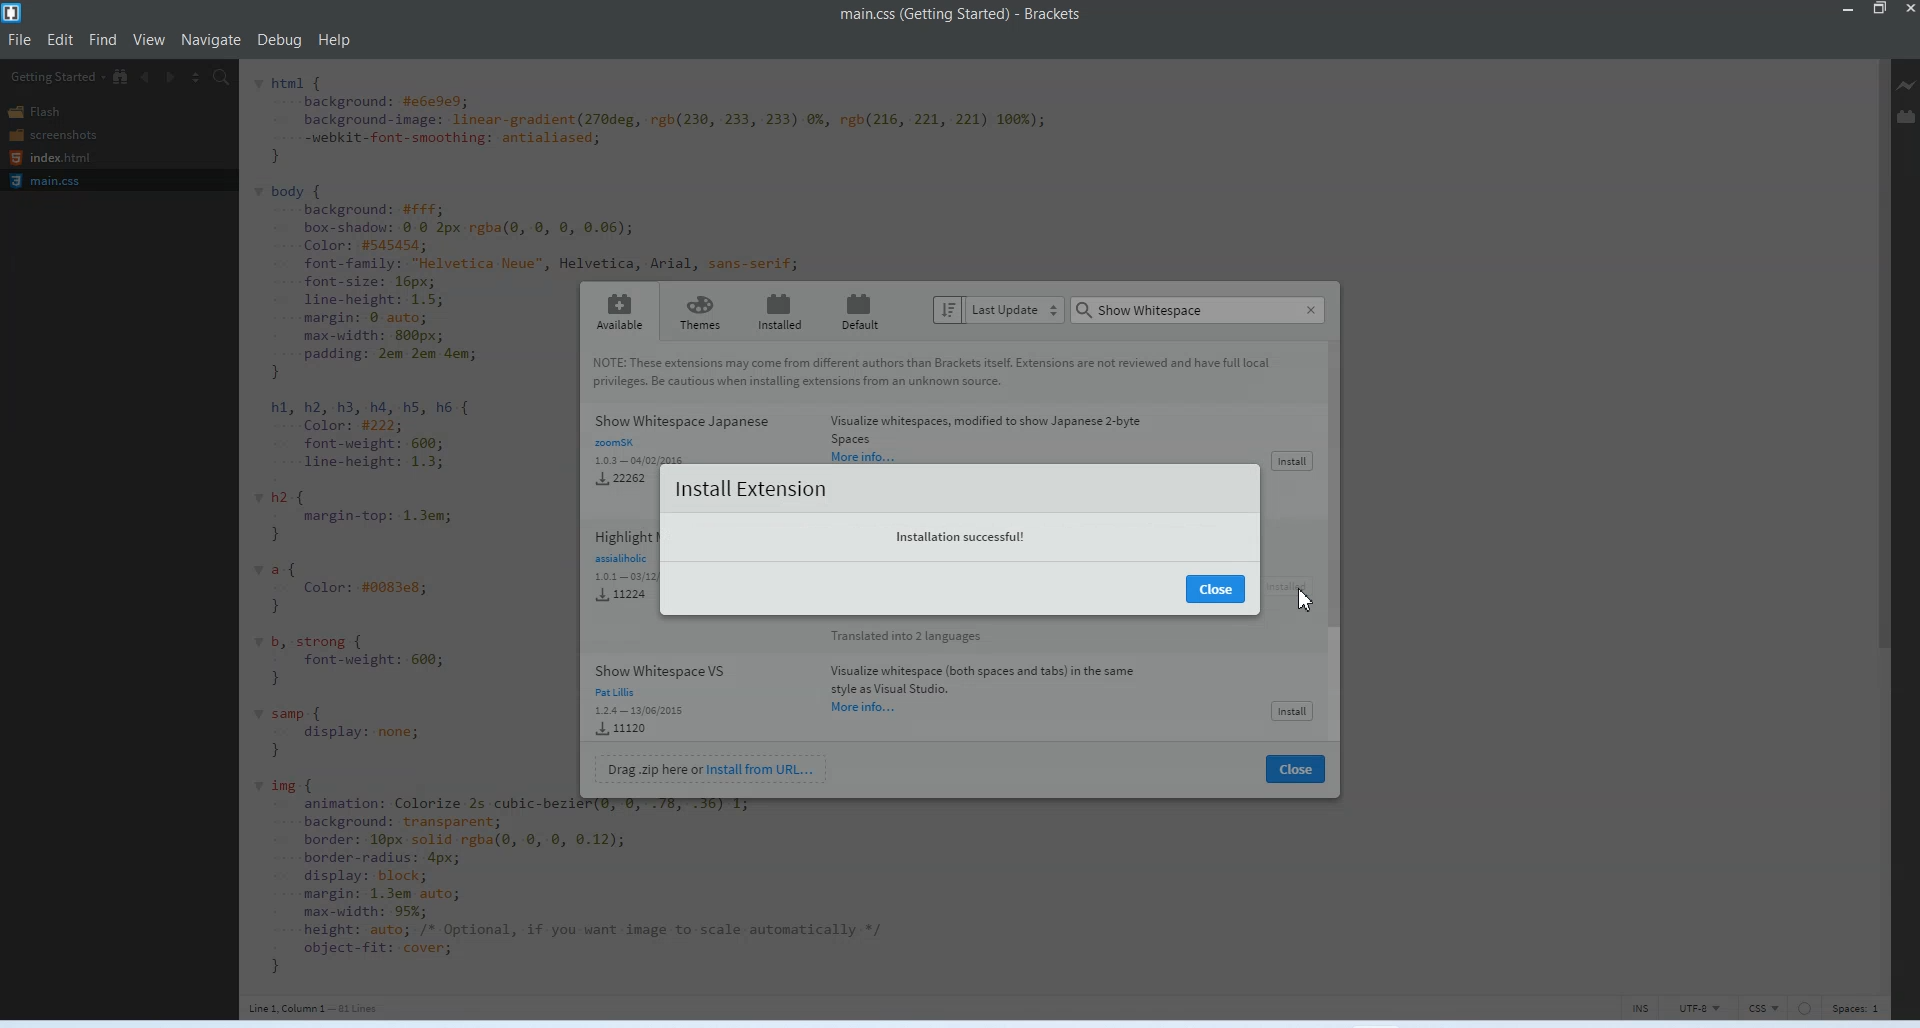  I want to click on Install, so click(1293, 585).